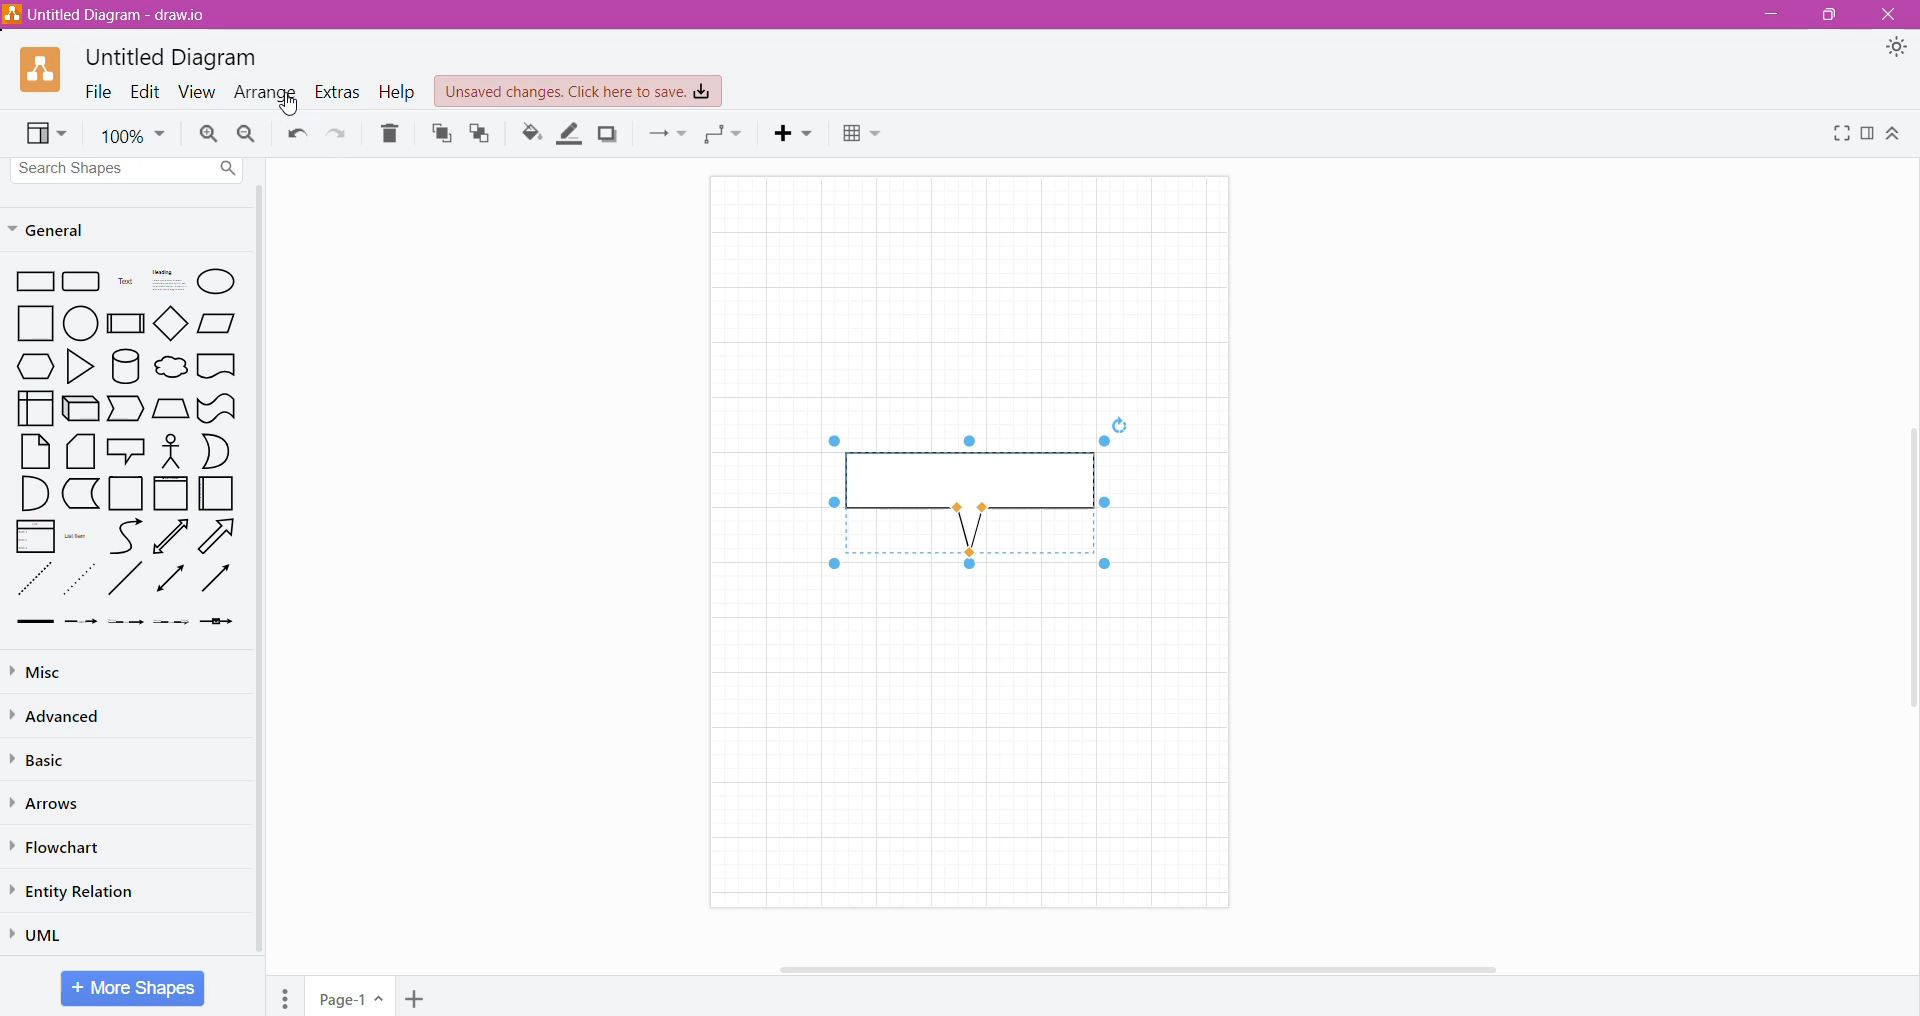  What do you see at coordinates (169, 364) in the screenshot?
I see `cloud` at bounding box center [169, 364].